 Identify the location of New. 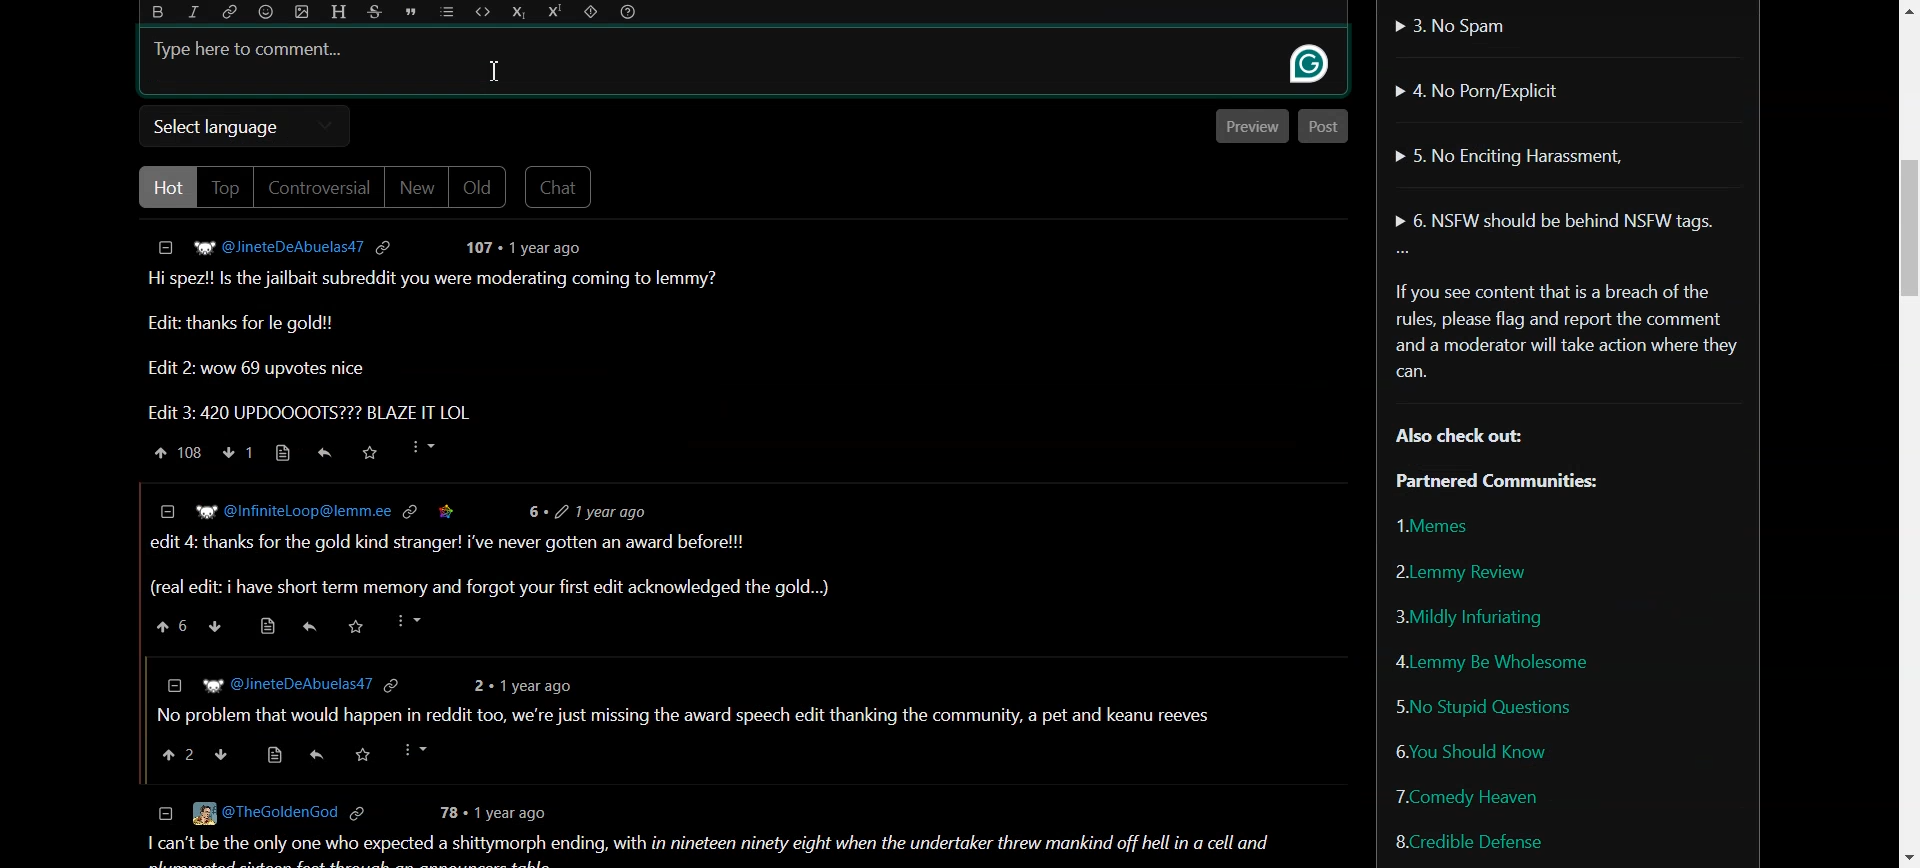
(416, 187).